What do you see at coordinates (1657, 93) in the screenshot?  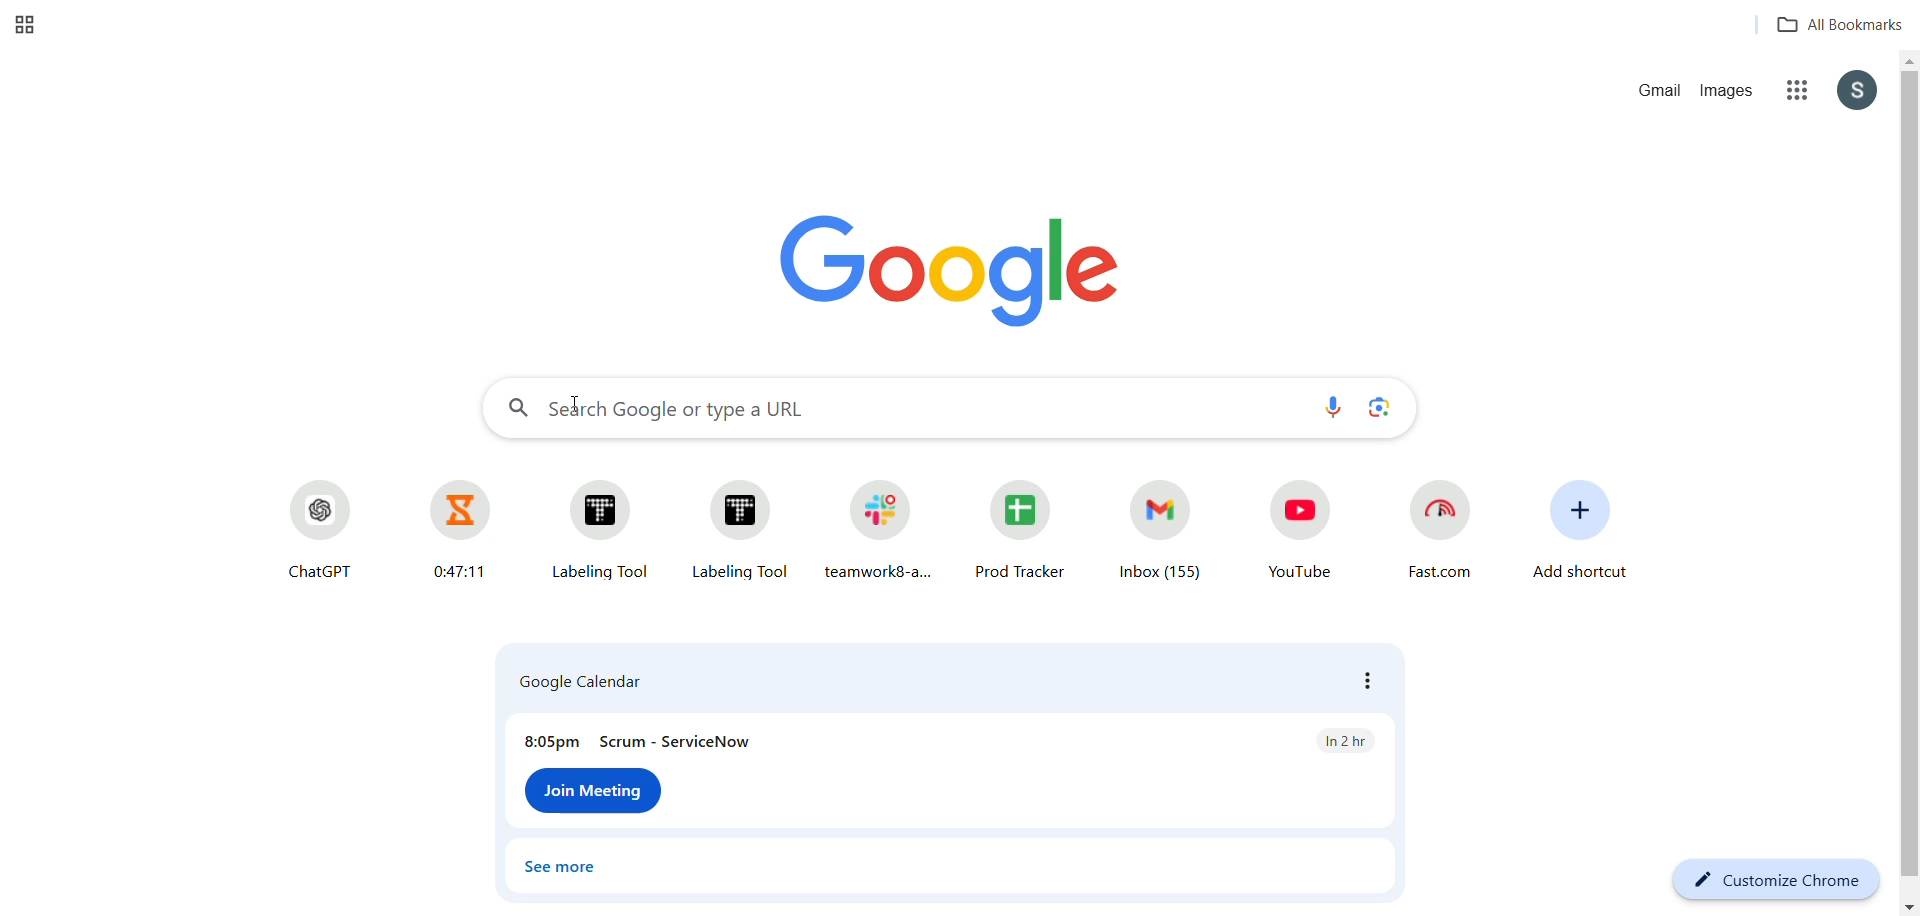 I see `gmail` at bounding box center [1657, 93].